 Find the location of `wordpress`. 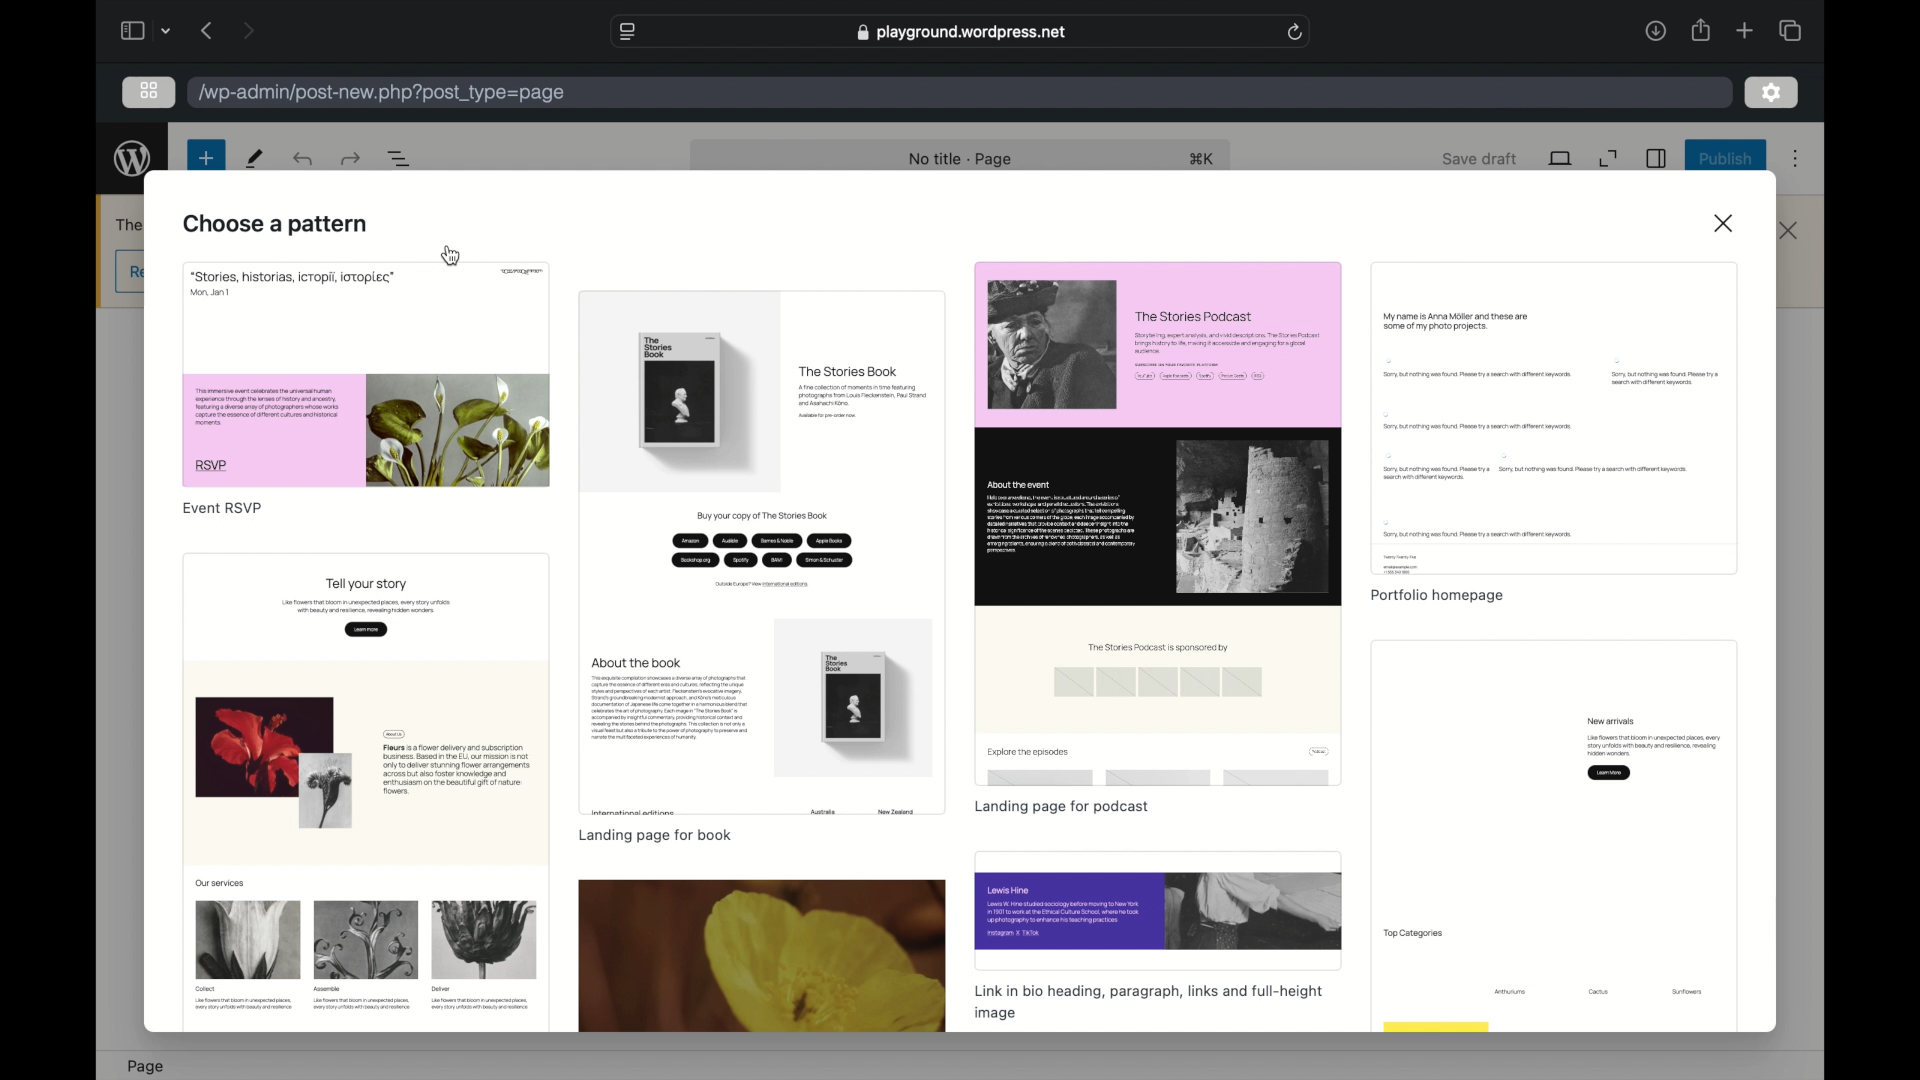

wordpress is located at coordinates (133, 161).